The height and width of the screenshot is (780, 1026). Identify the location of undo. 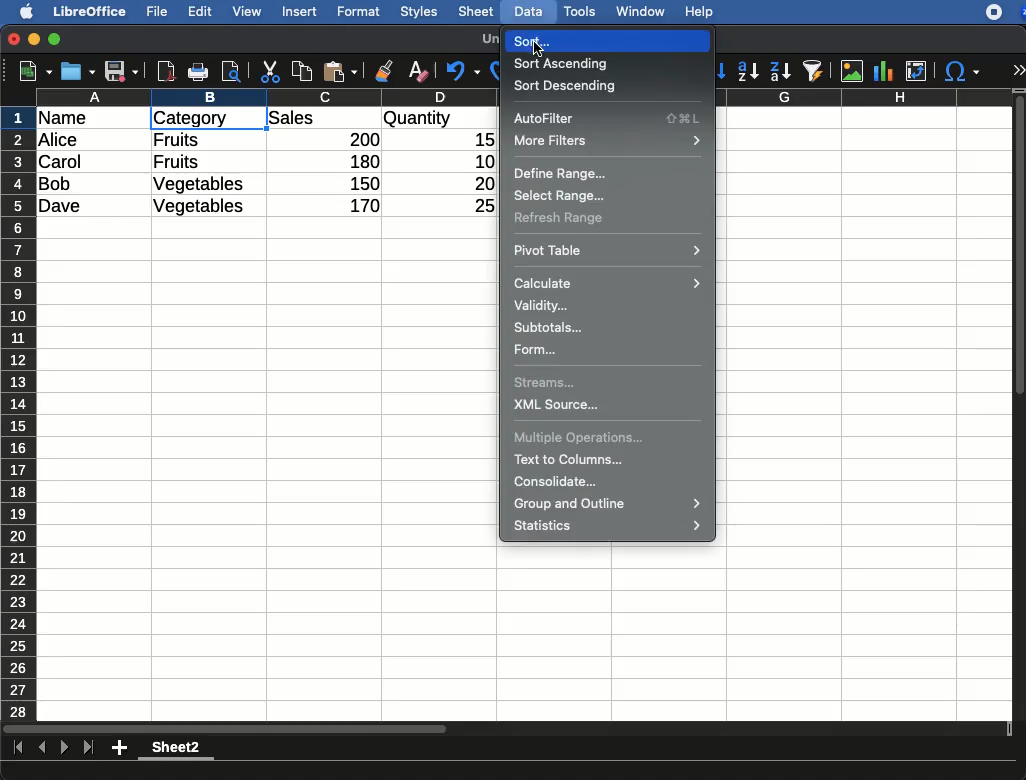
(463, 71).